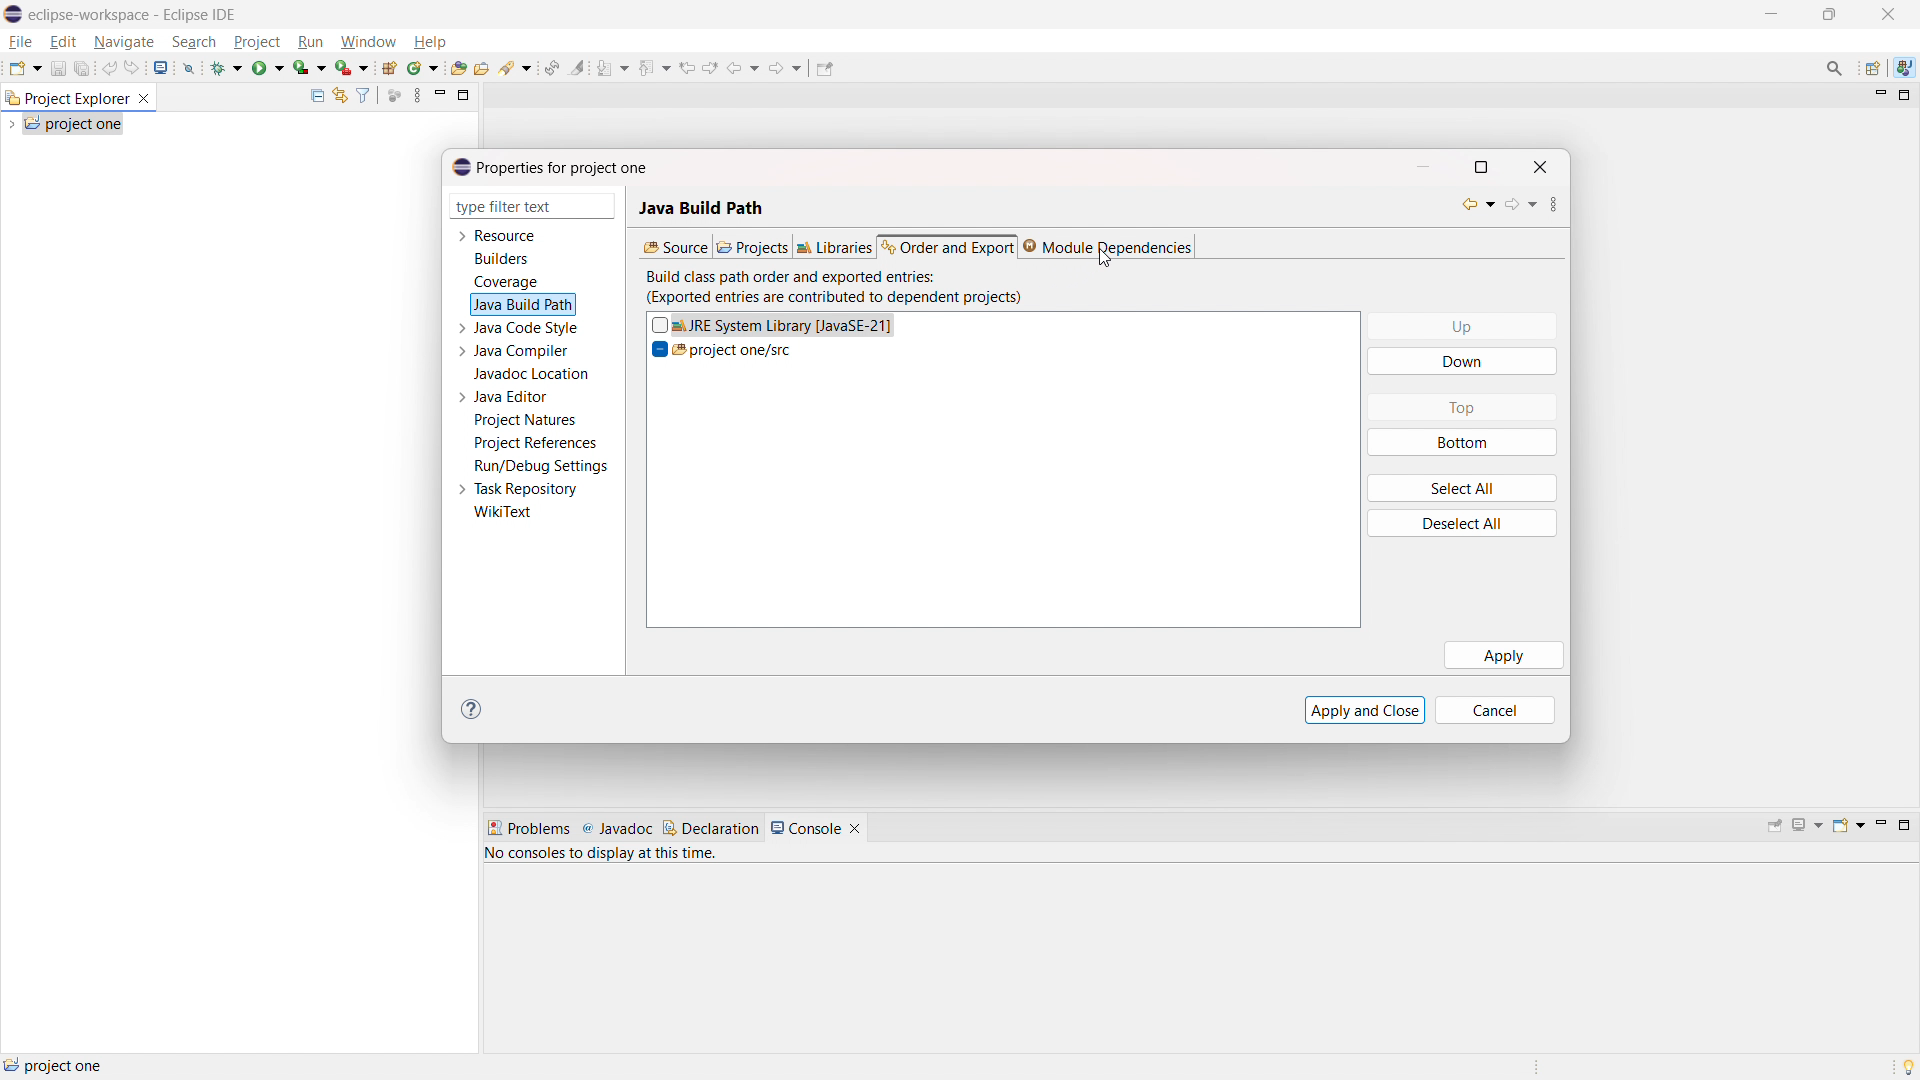 The width and height of the screenshot is (1920, 1080). I want to click on javadoc location, so click(533, 374).